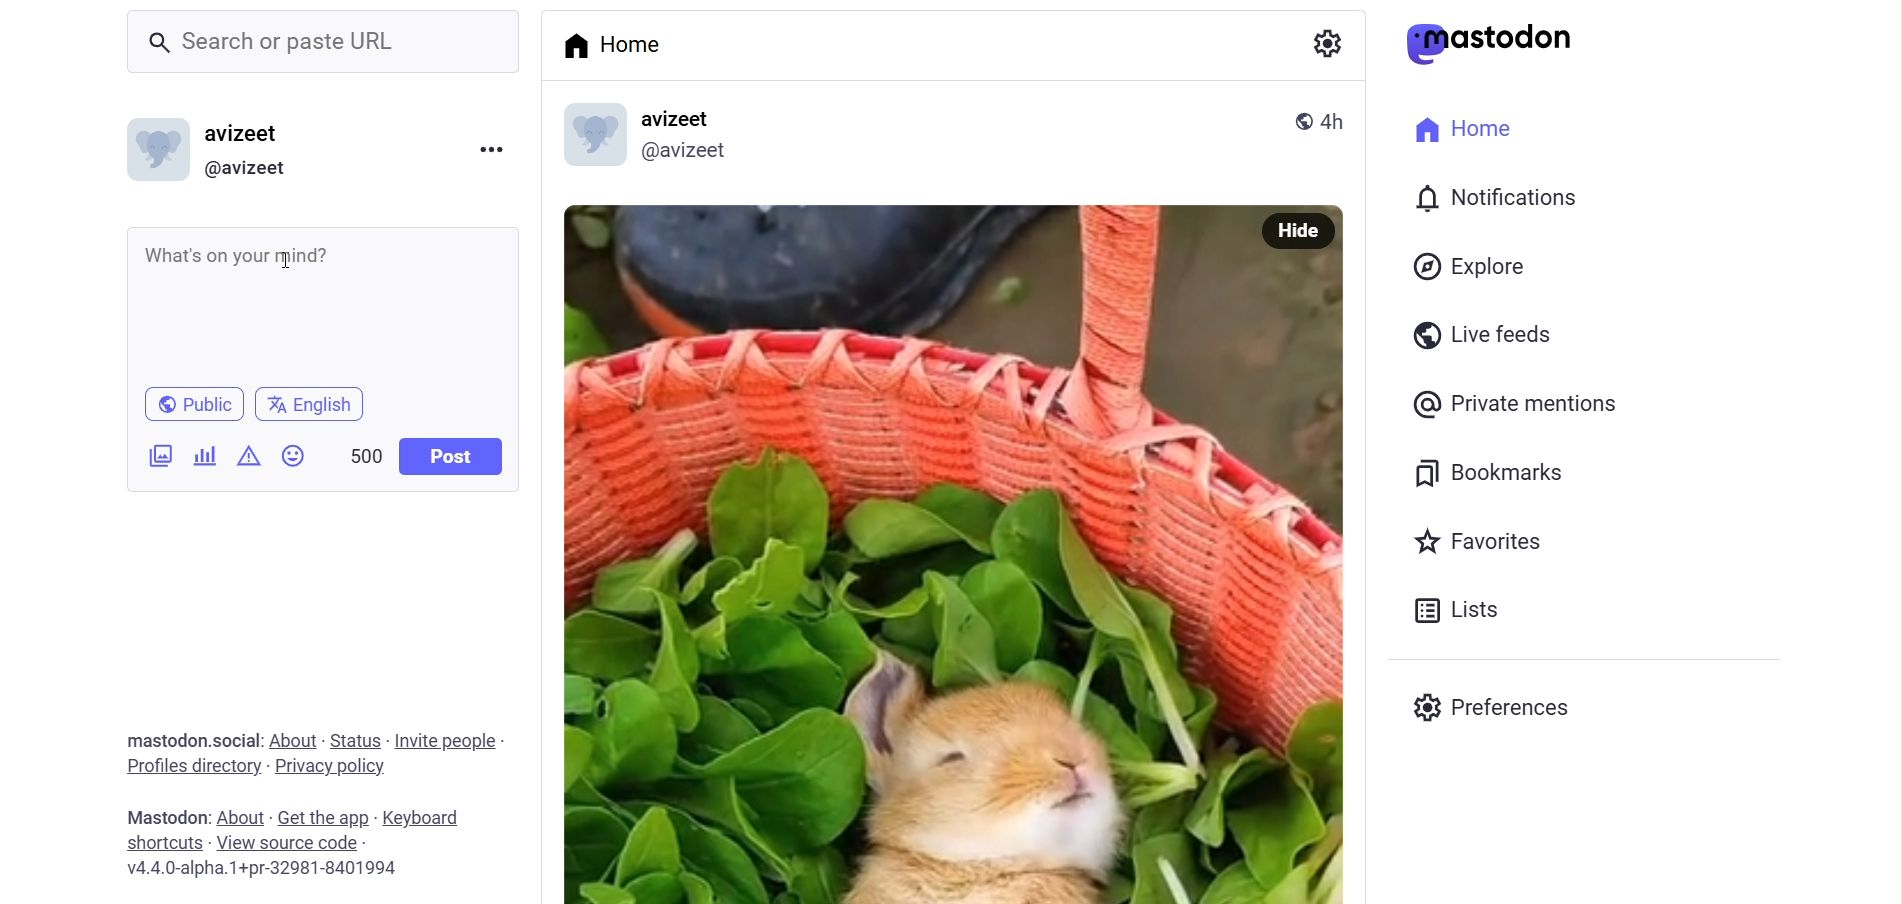  What do you see at coordinates (1498, 194) in the screenshot?
I see `Notification` at bounding box center [1498, 194].